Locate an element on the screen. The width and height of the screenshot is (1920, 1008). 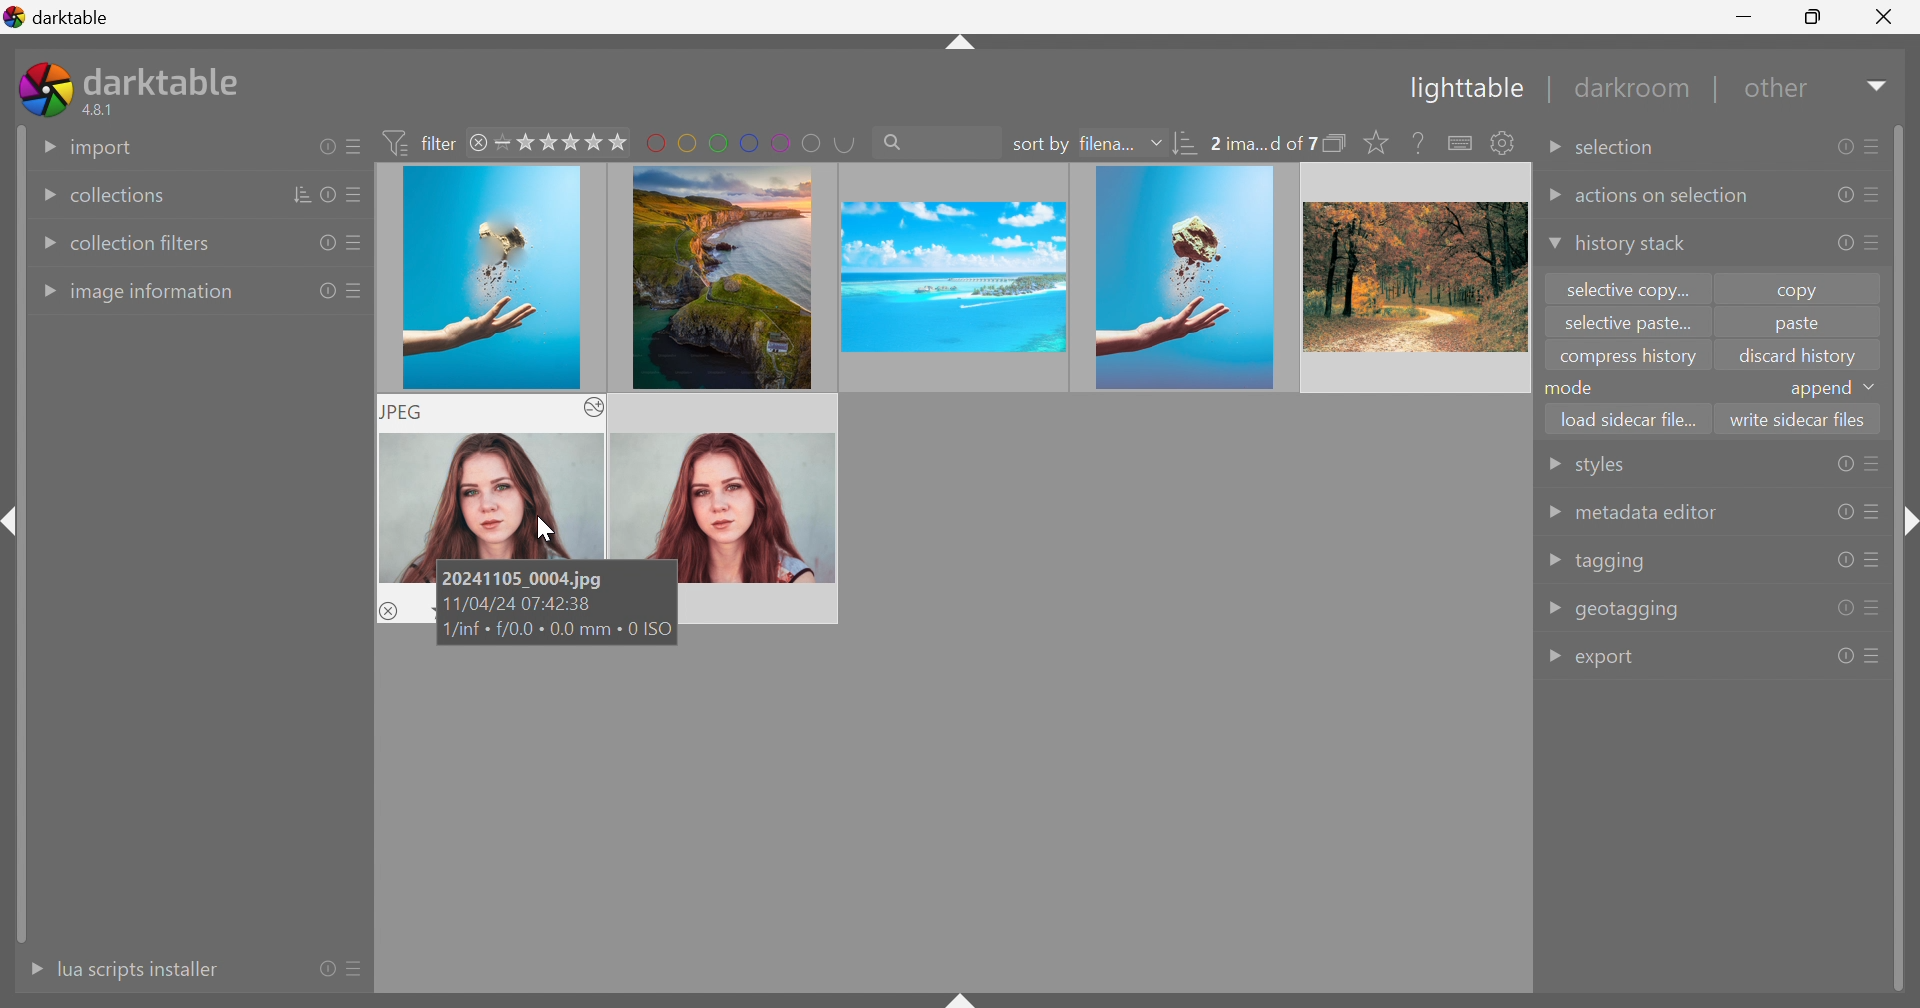
show global preference is located at coordinates (1501, 142).